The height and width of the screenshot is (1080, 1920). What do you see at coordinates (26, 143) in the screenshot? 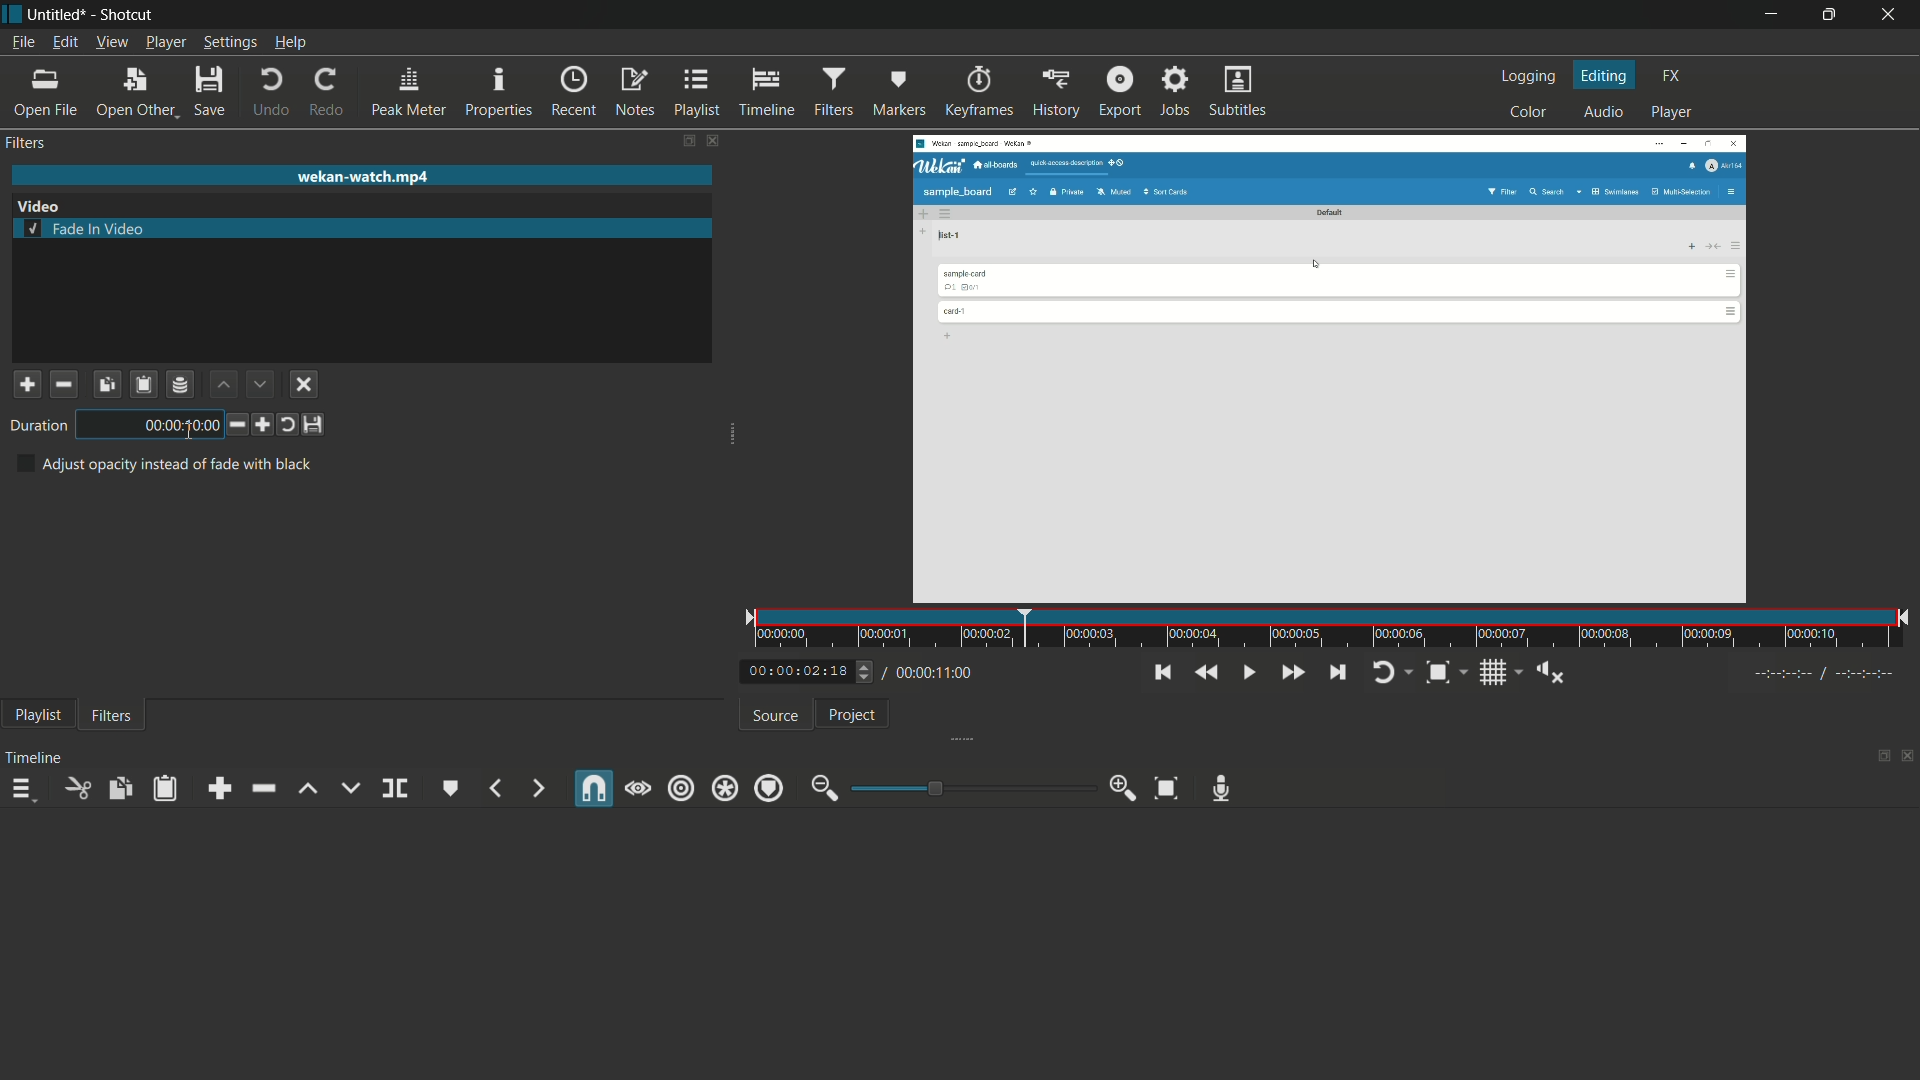
I see `filters` at bounding box center [26, 143].